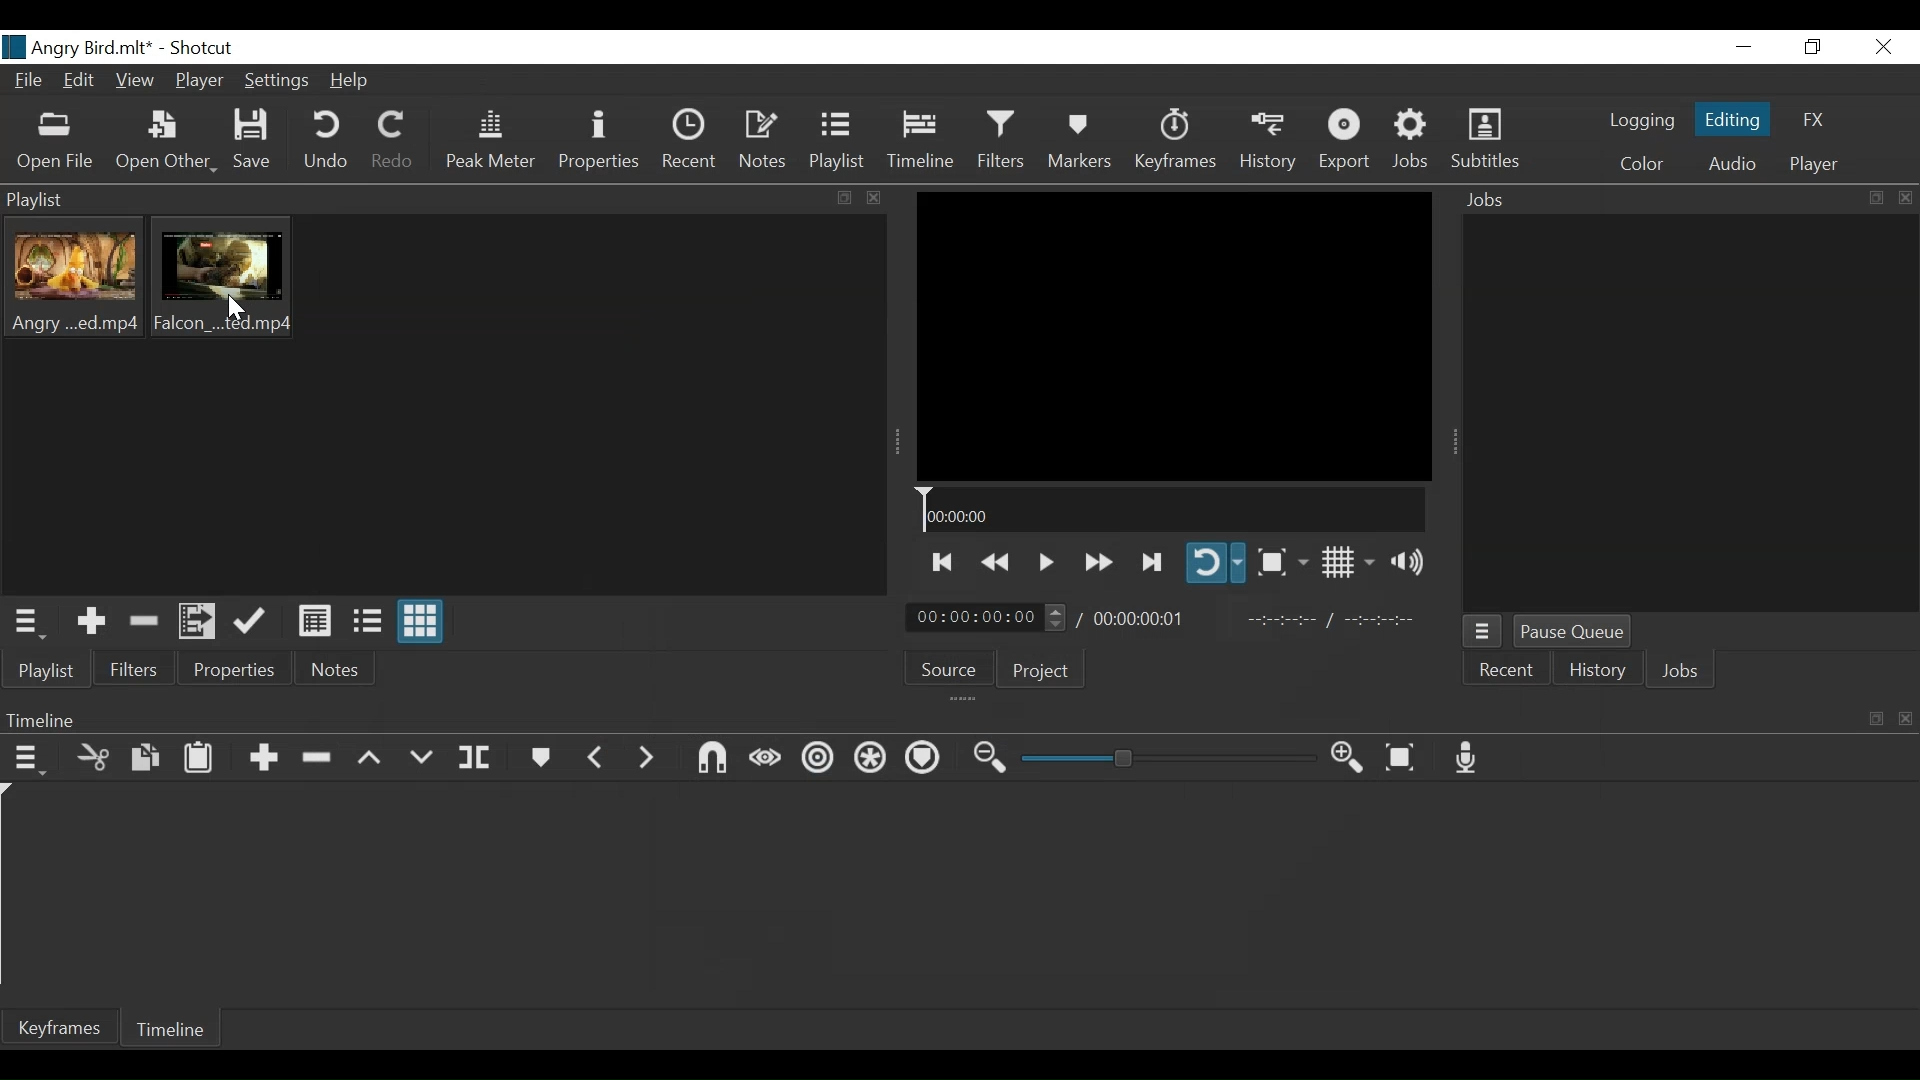  Describe the element at coordinates (219, 279) in the screenshot. I see `Clip` at that location.